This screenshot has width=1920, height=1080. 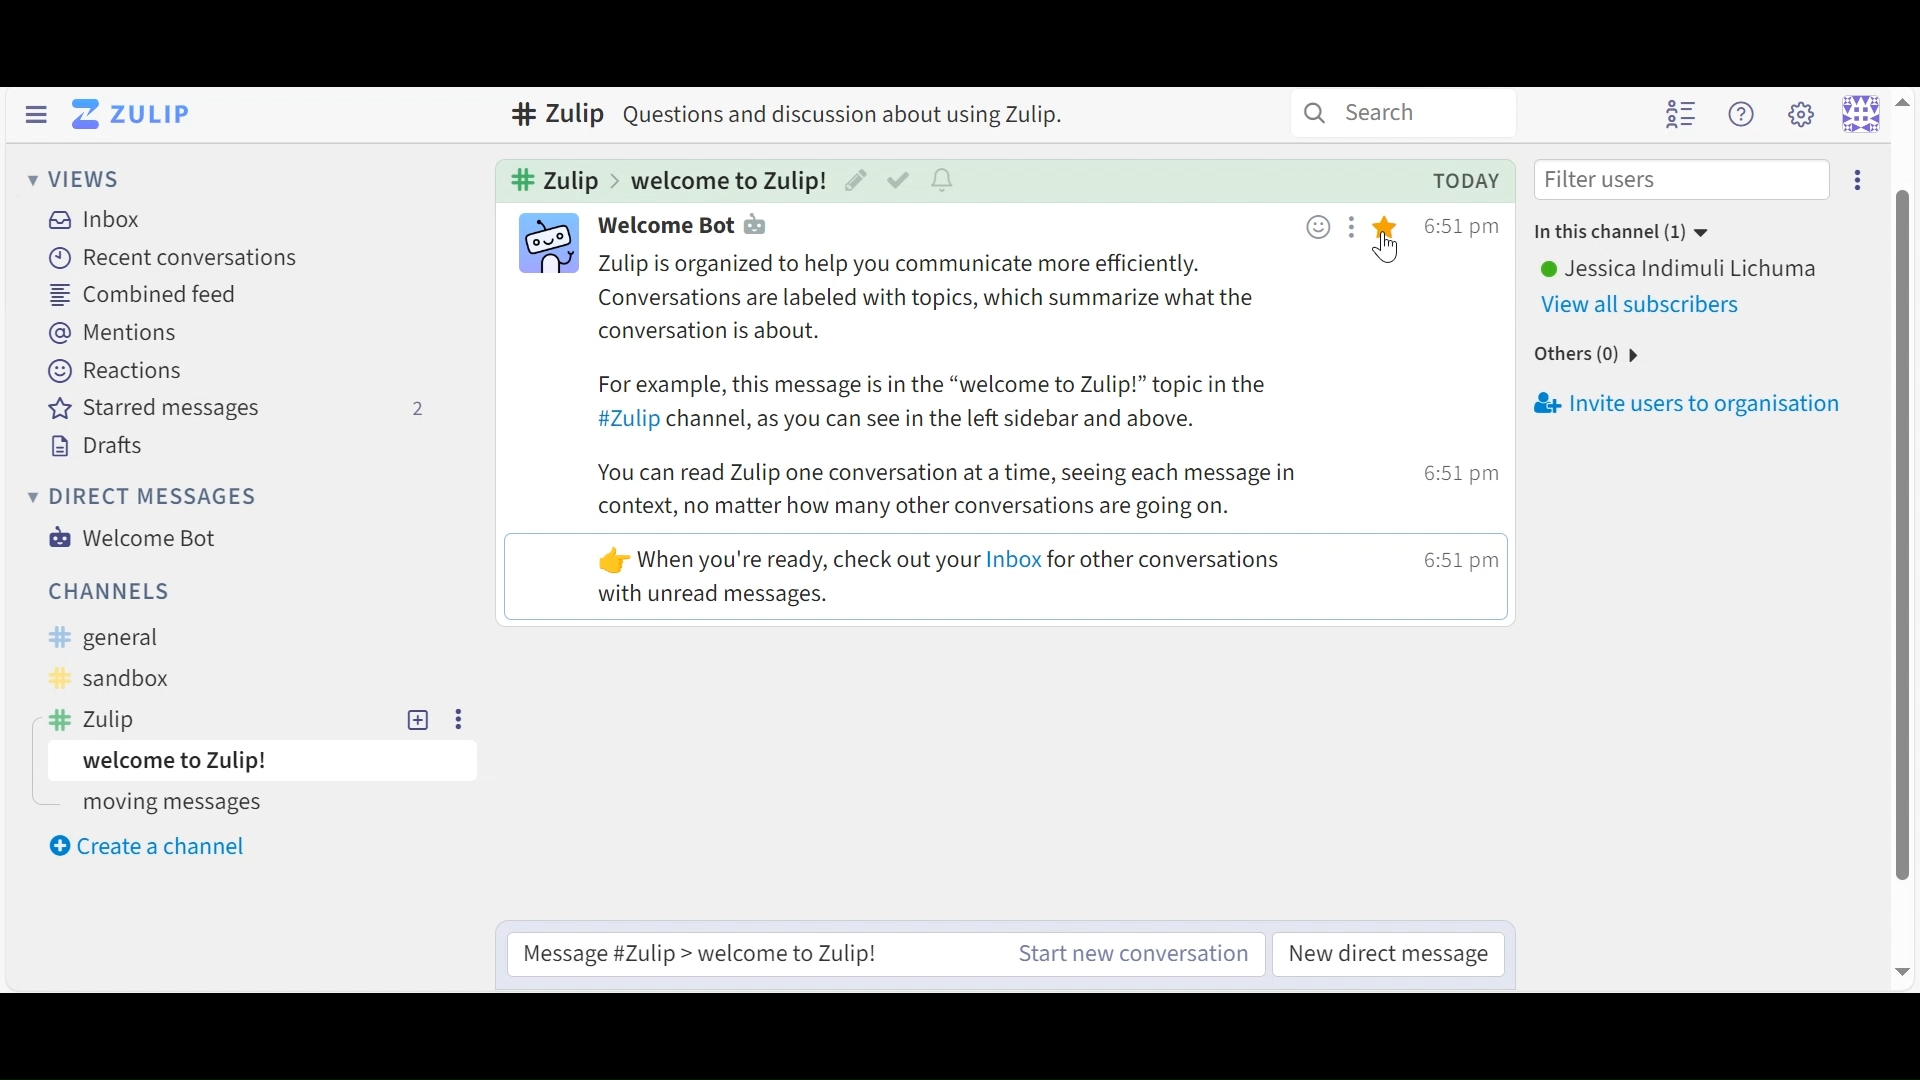 What do you see at coordinates (1133, 953) in the screenshot?
I see `New Channel message` at bounding box center [1133, 953].